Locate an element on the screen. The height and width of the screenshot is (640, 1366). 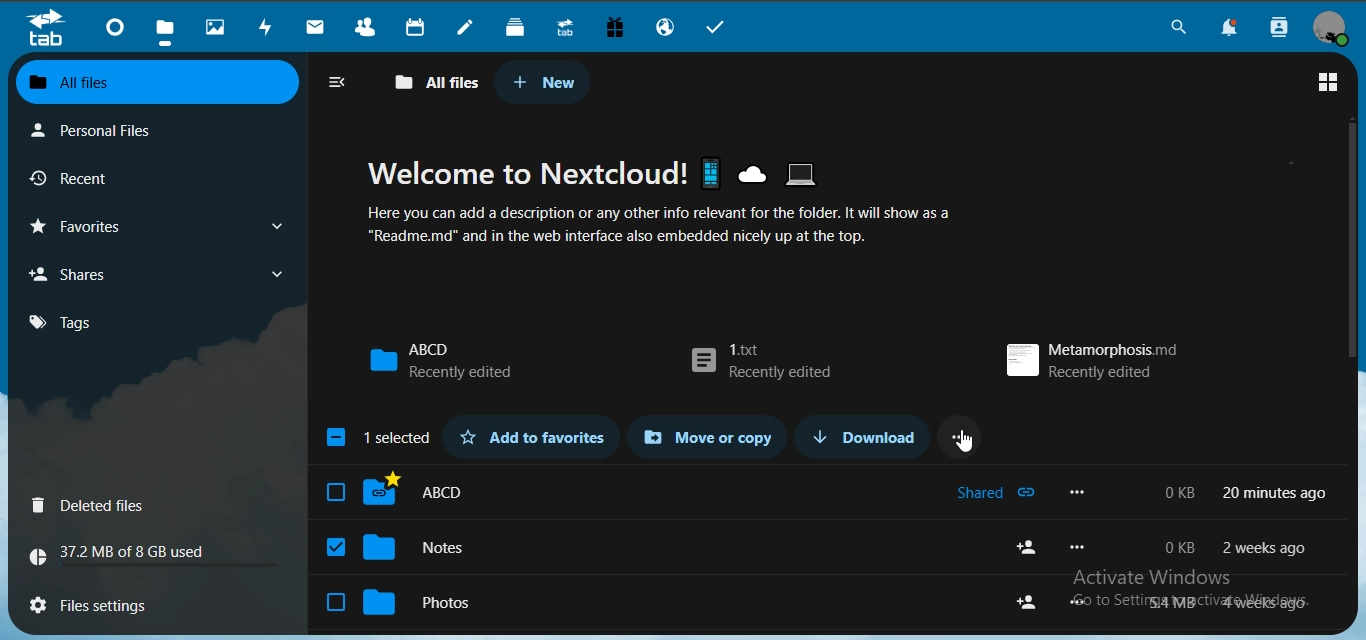
calendar is located at coordinates (417, 26).